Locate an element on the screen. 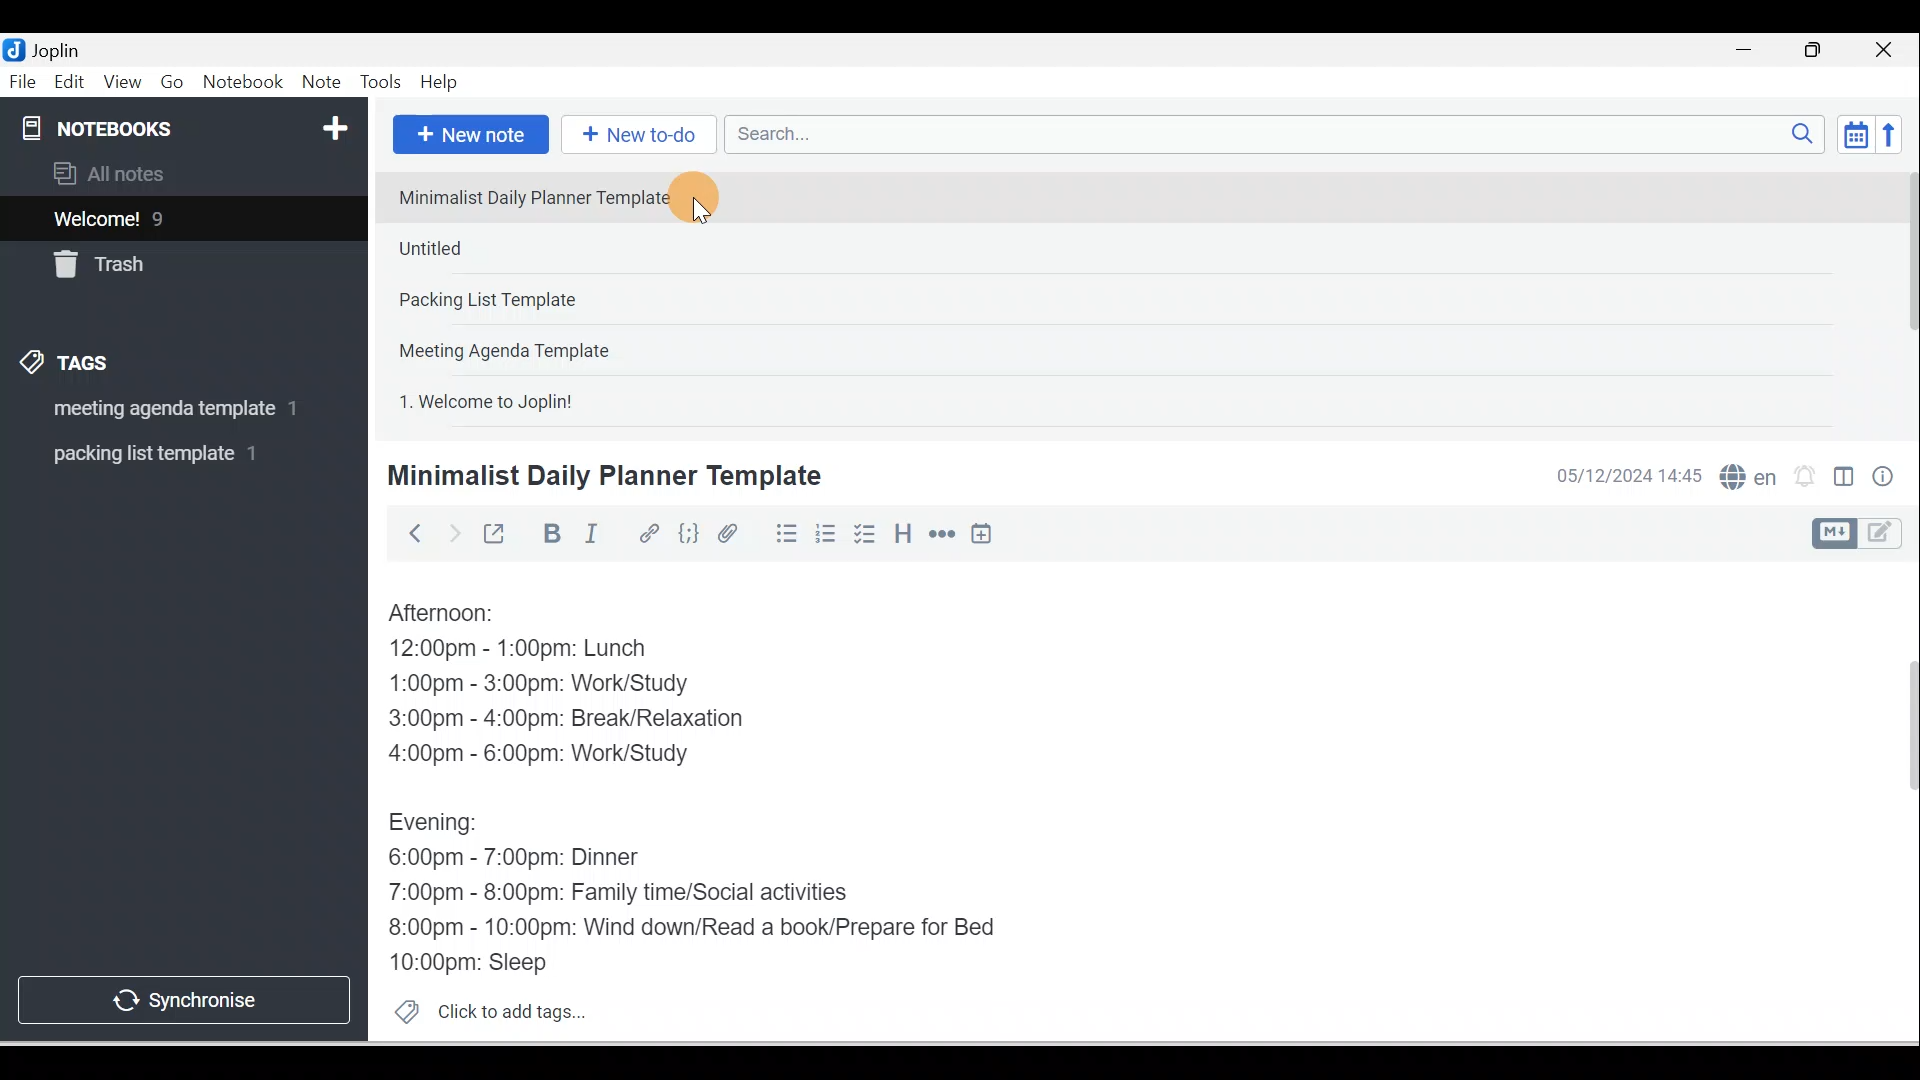  Afternoon: is located at coordinates (455, 614).